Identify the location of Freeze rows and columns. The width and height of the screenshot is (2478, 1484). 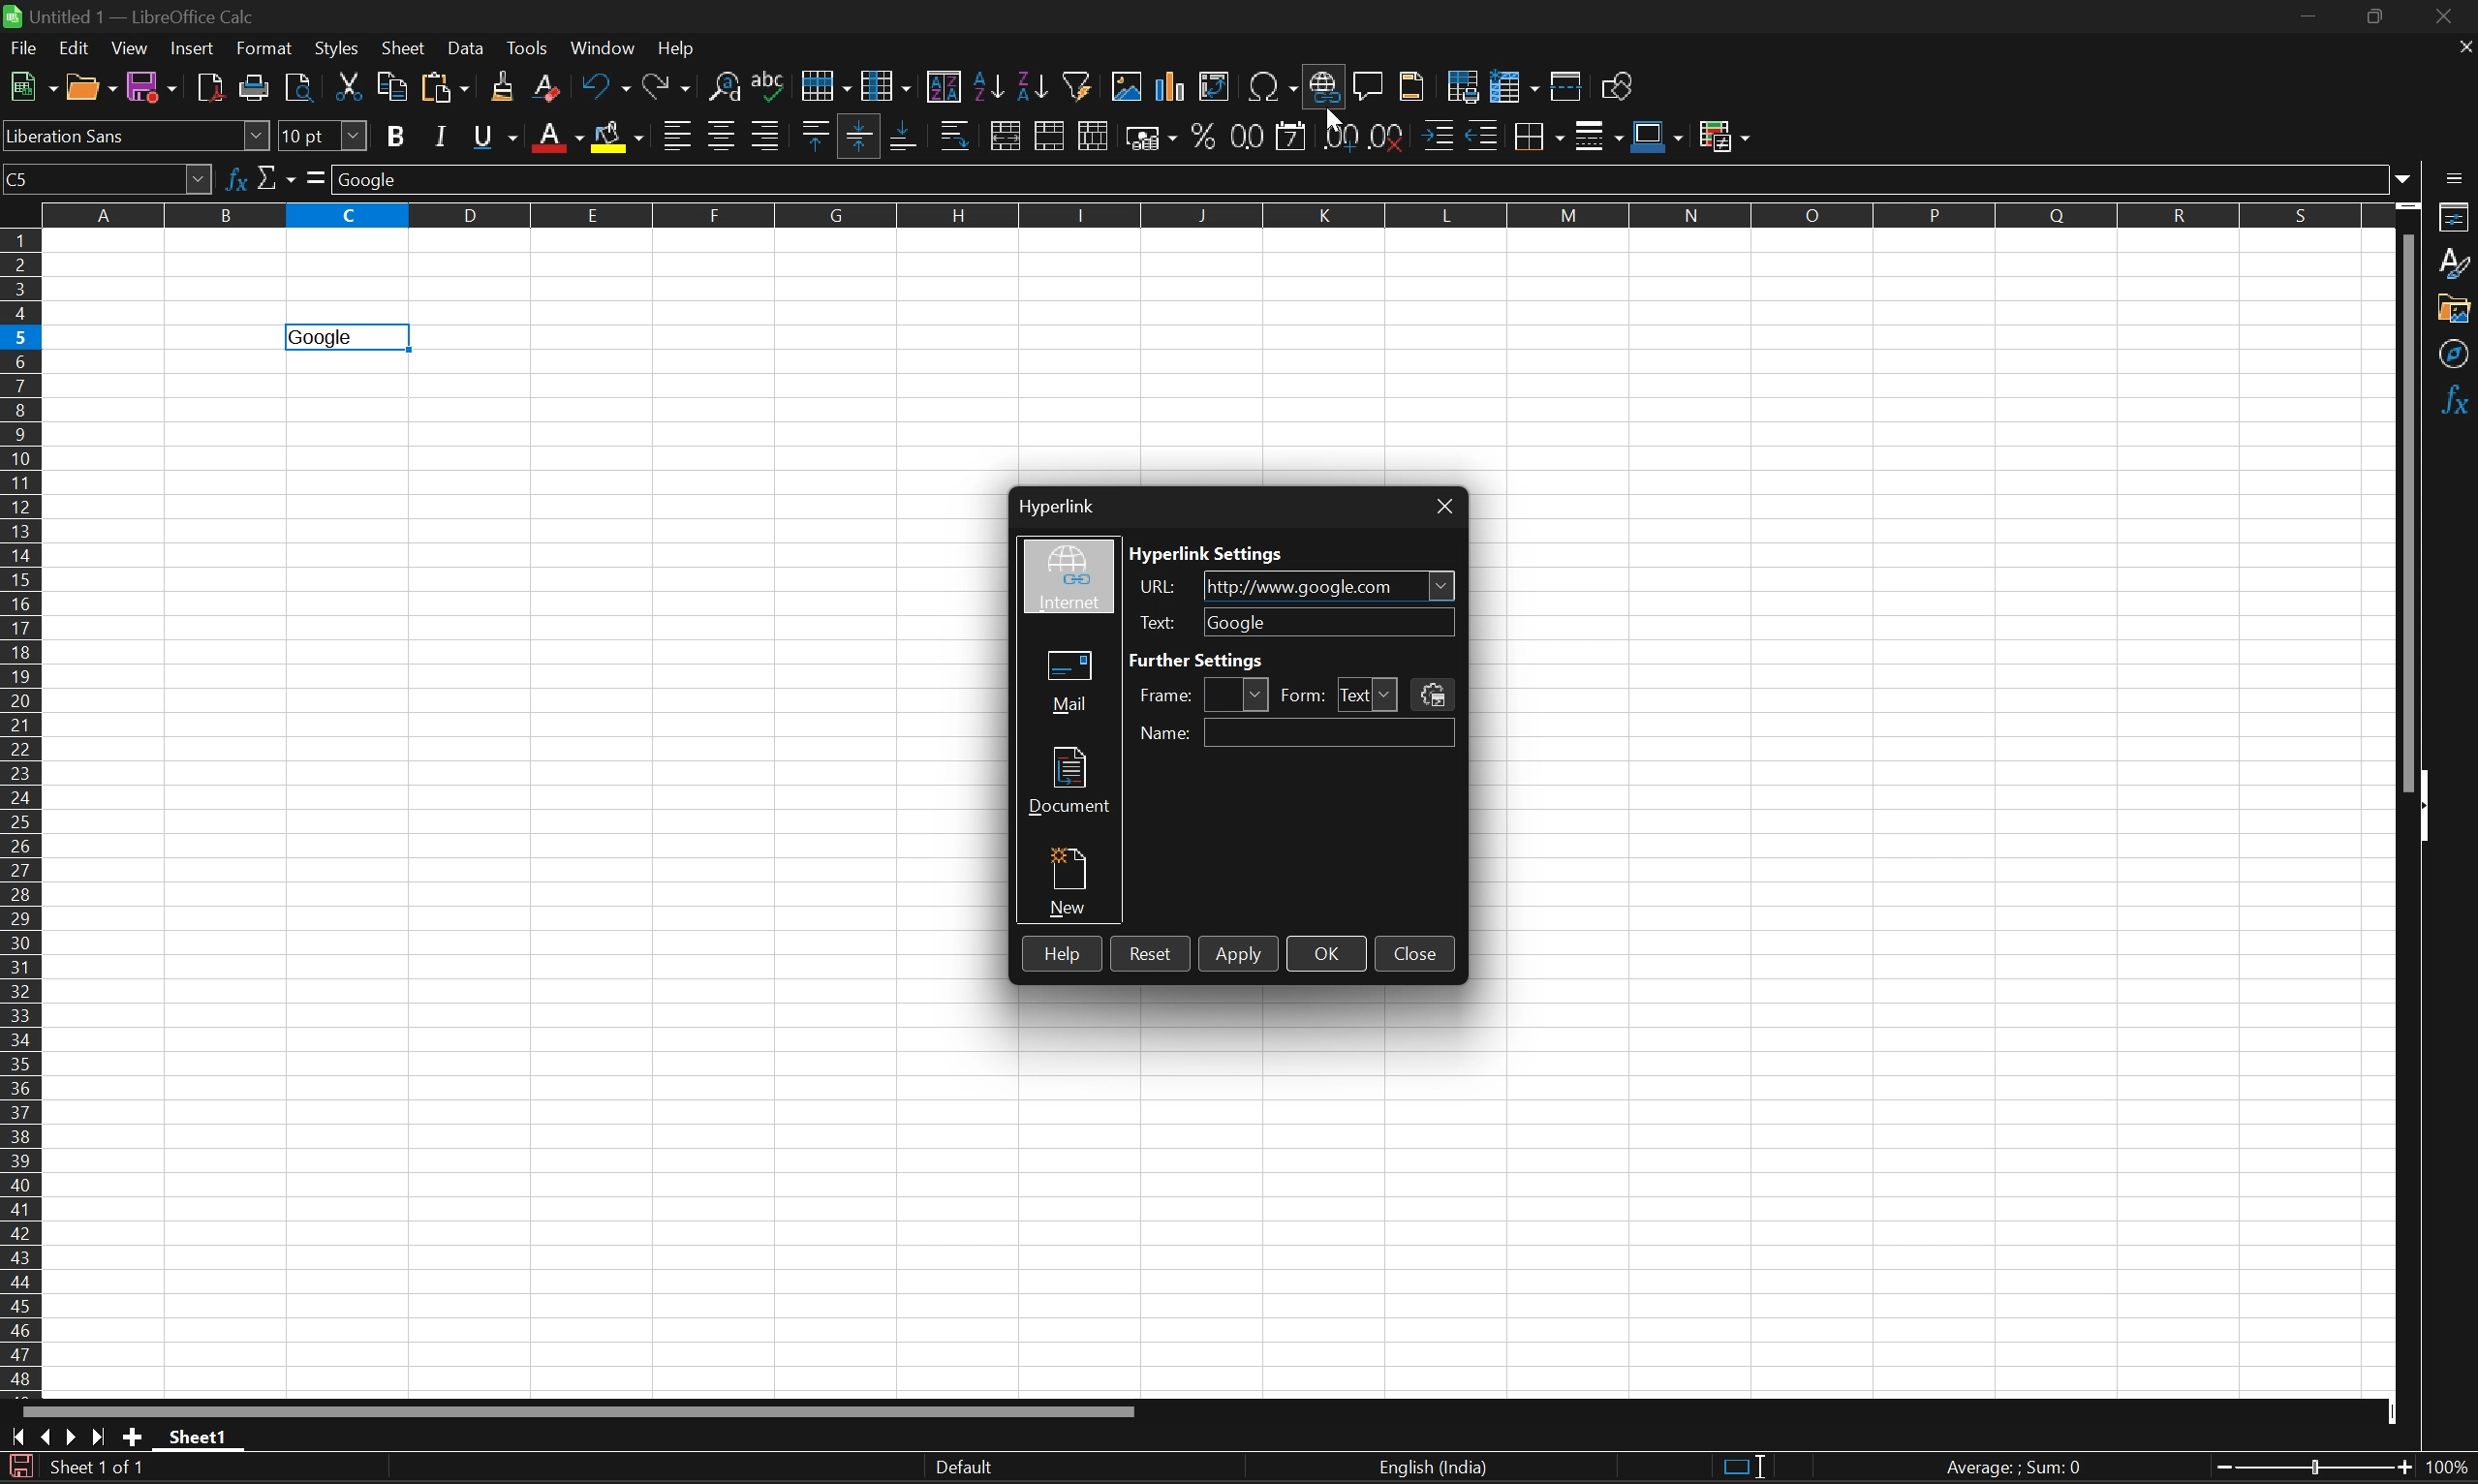
(1515, 84).